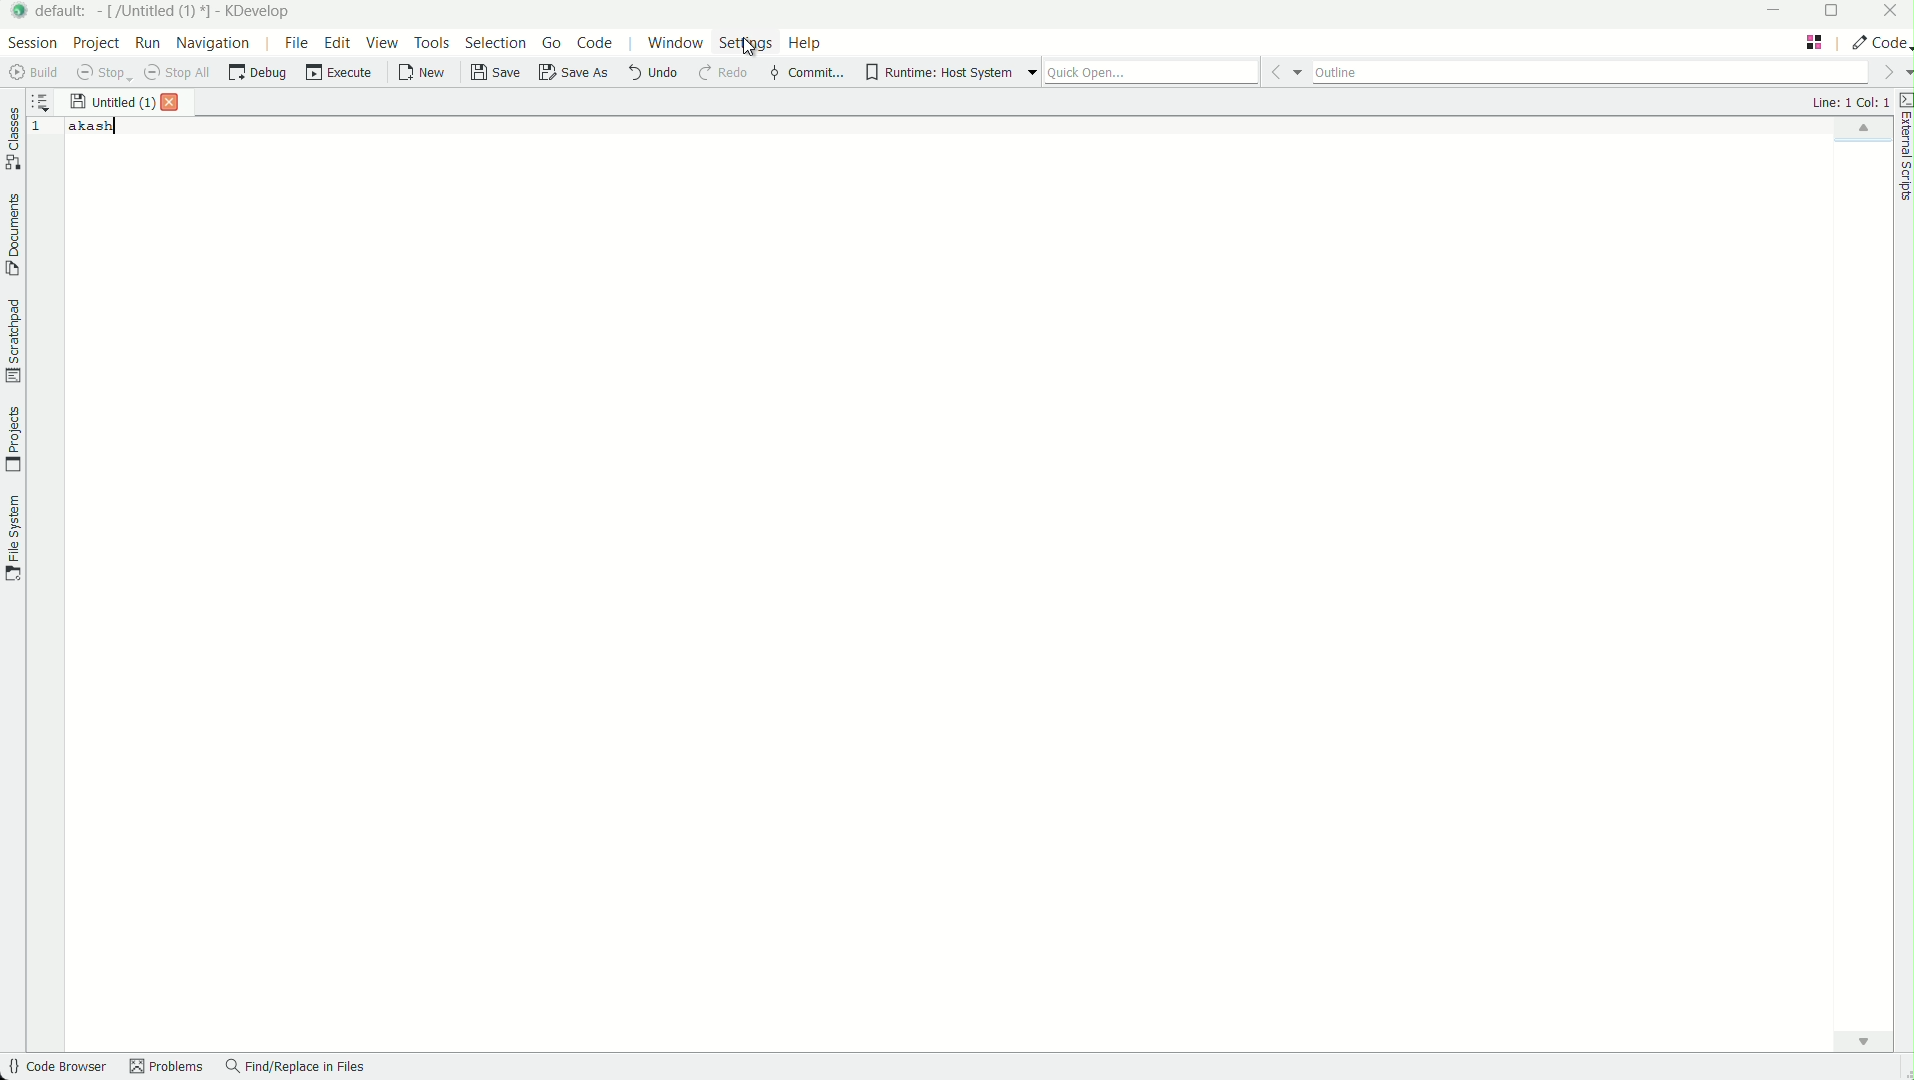 Image resolution: width=1914 pixels, height=1080 pixels. What do you see at coordinates (495, 43) in the screenshot?
I see `selection menu` at bounding box center [495, 43].